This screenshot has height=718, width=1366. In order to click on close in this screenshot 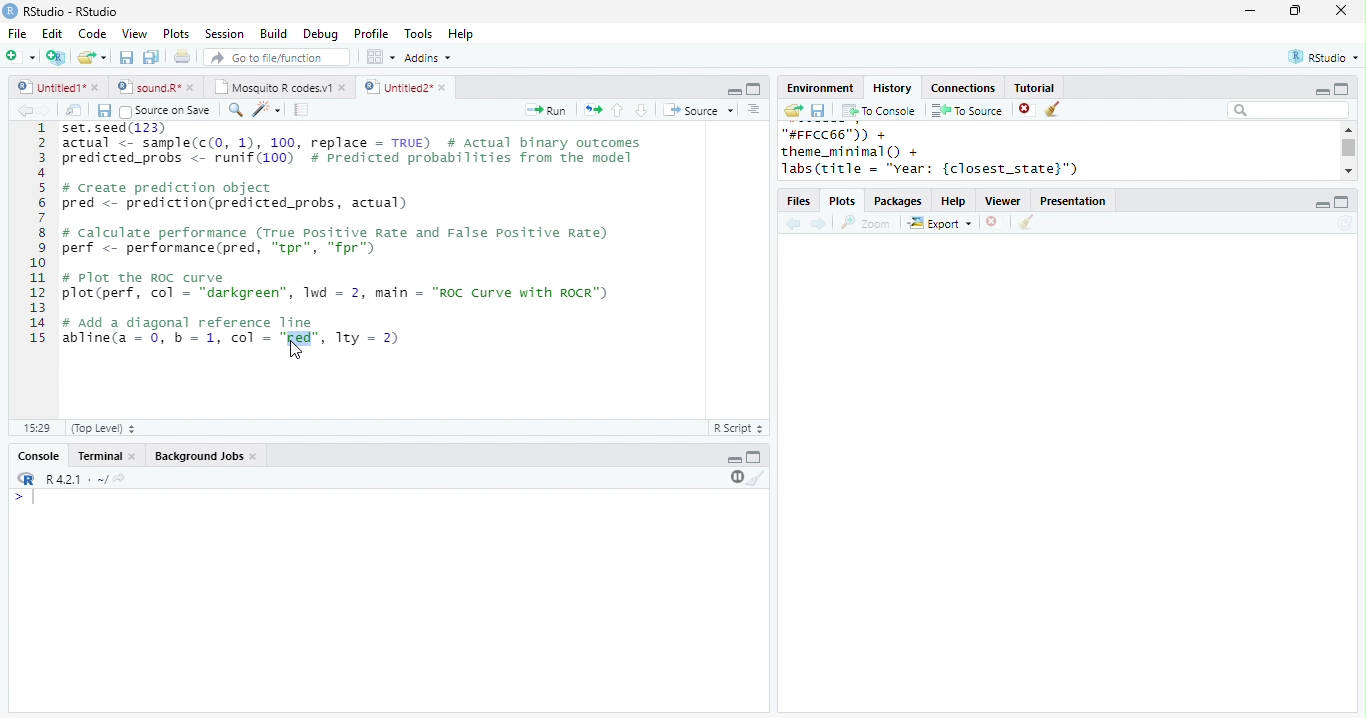, I will do `click(344, 87)`.